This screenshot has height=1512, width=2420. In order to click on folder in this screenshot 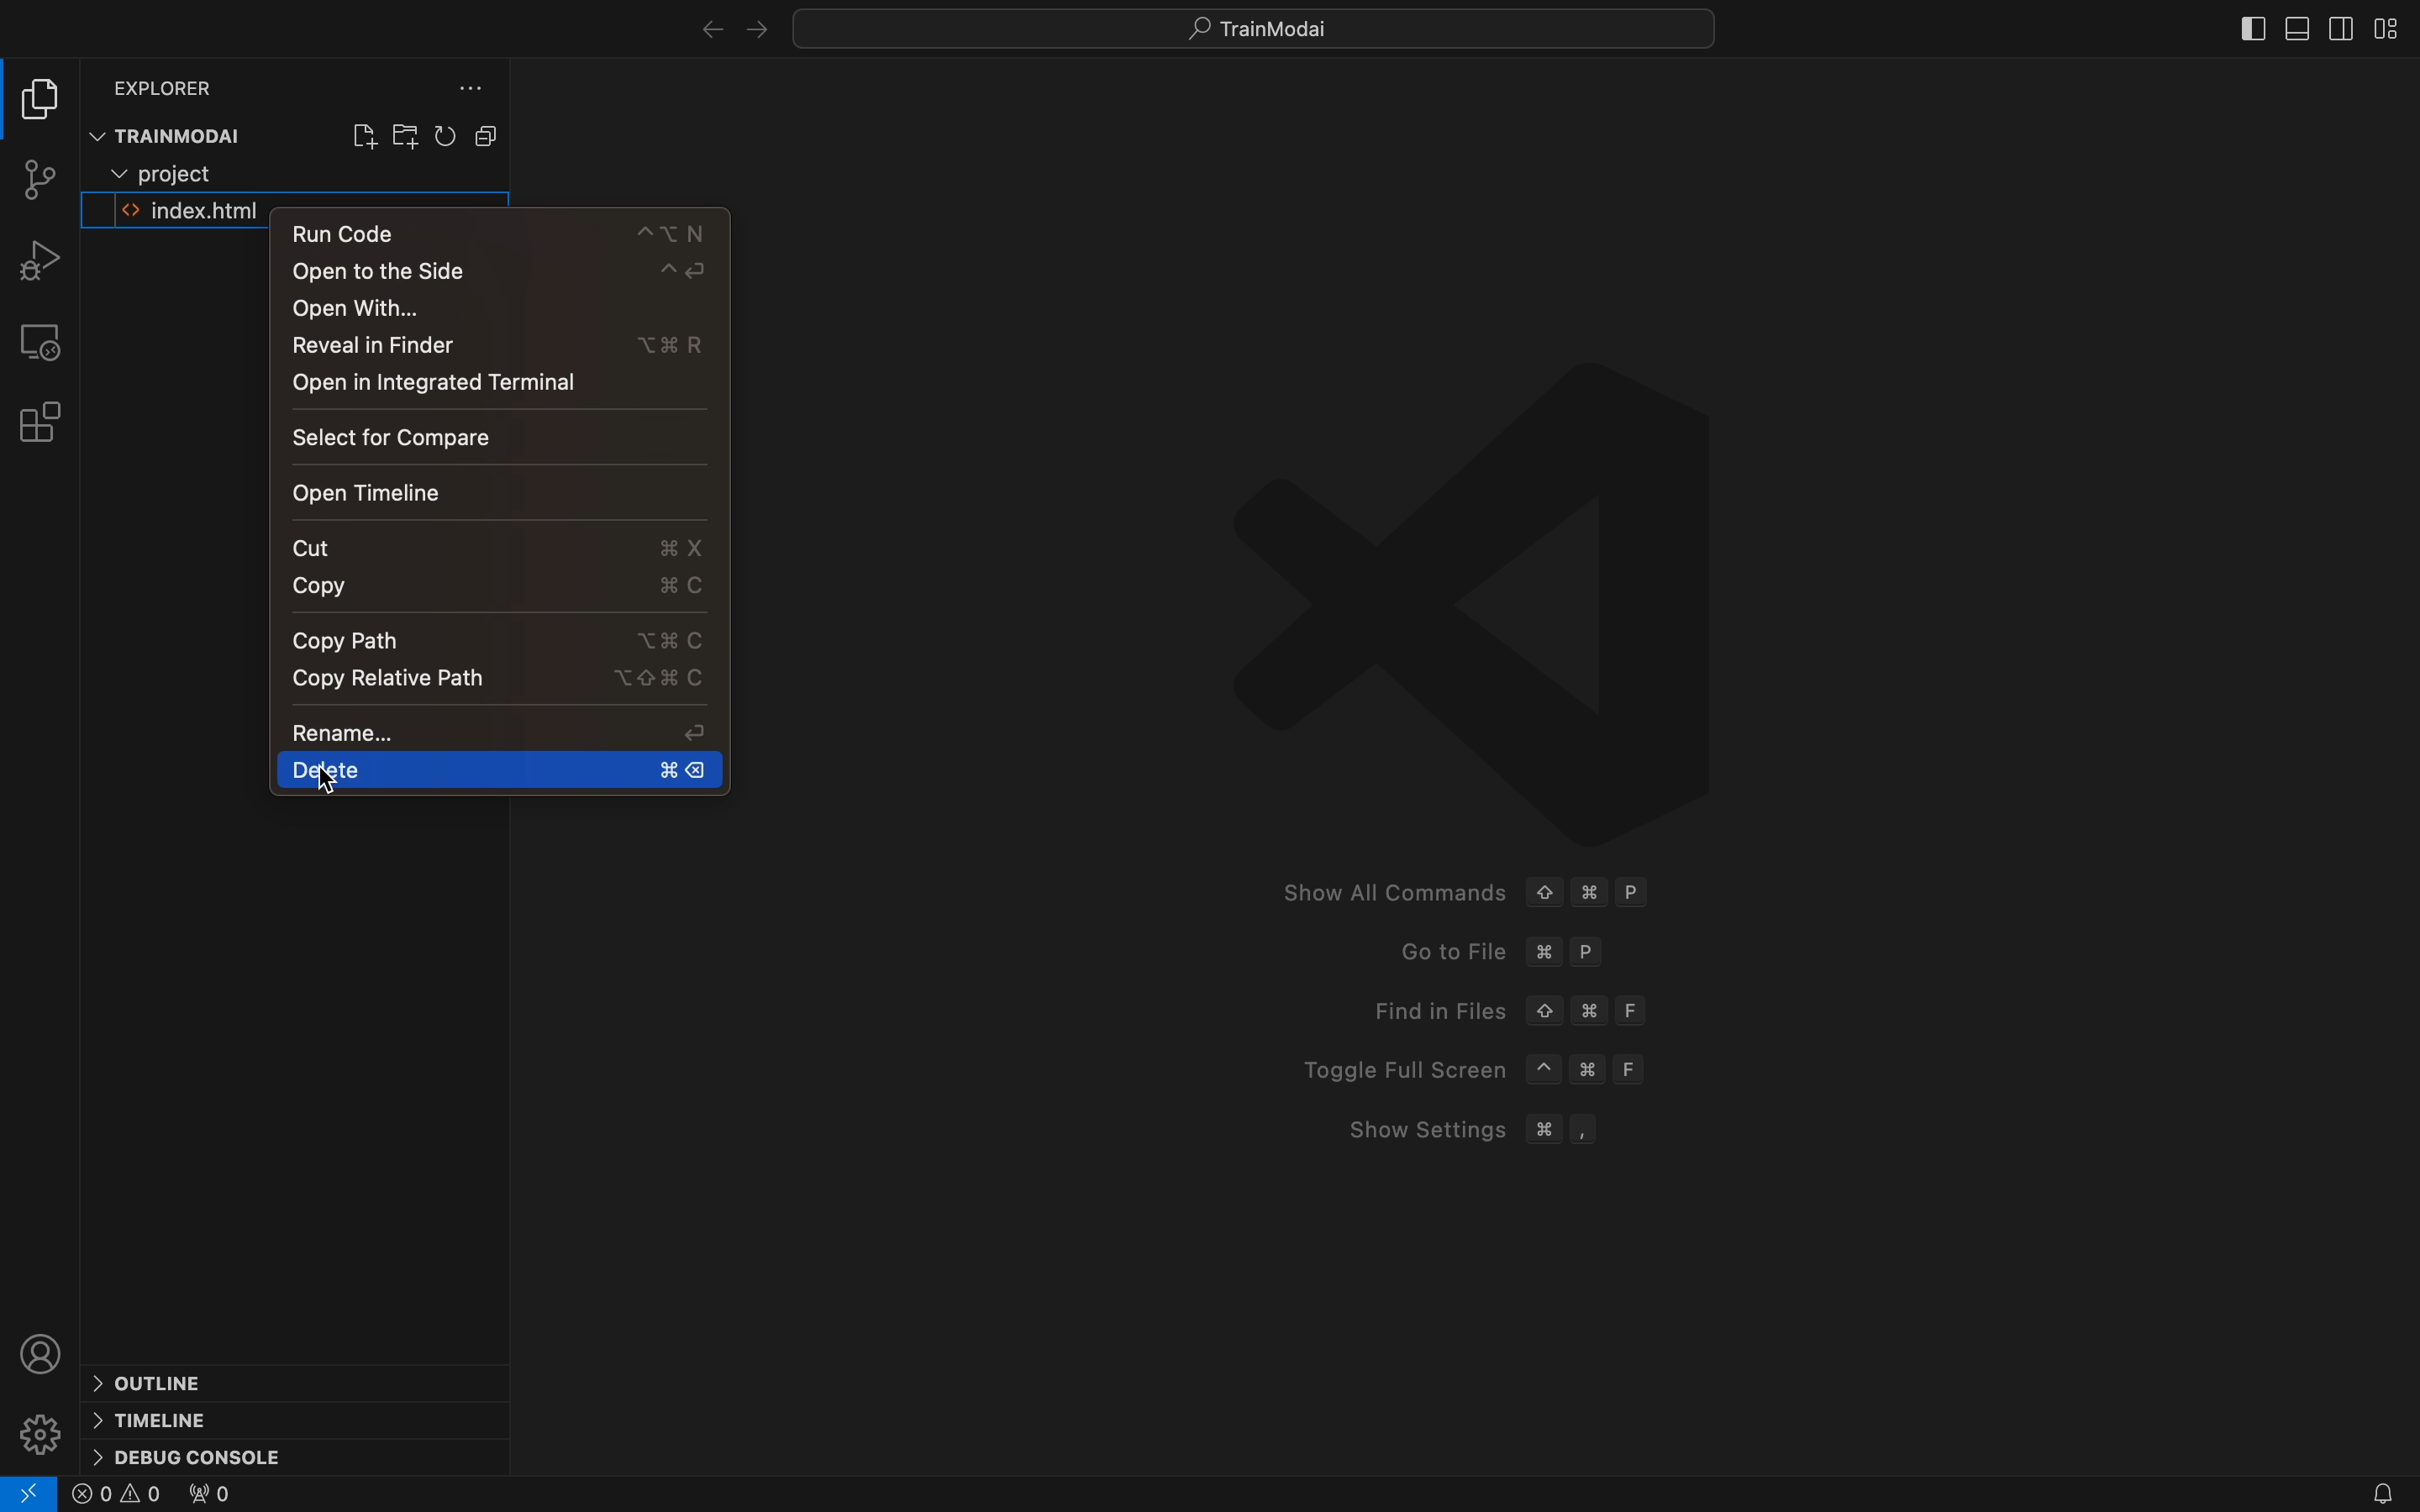, I will do `click(184, 173)`.